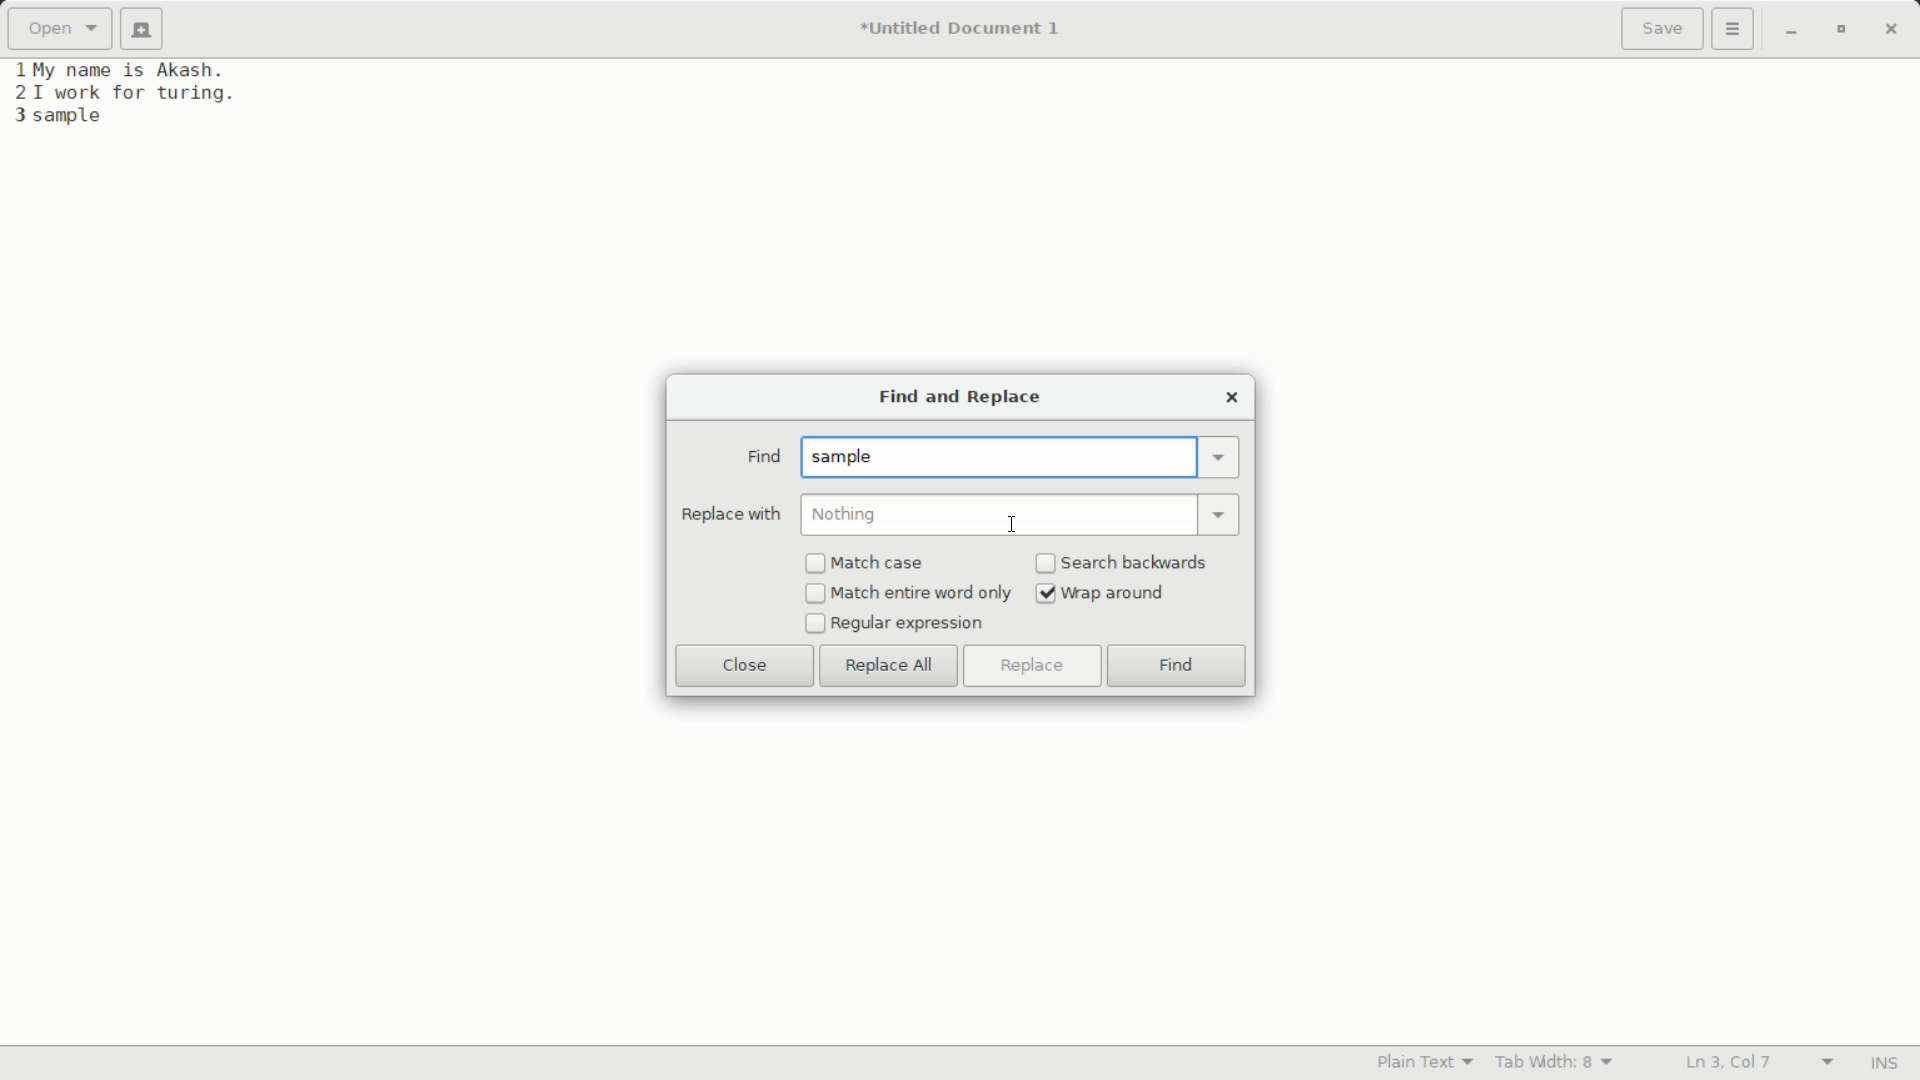 This screenshot has width=1920, height=1080. I want to click on close, so click(1232, 397).